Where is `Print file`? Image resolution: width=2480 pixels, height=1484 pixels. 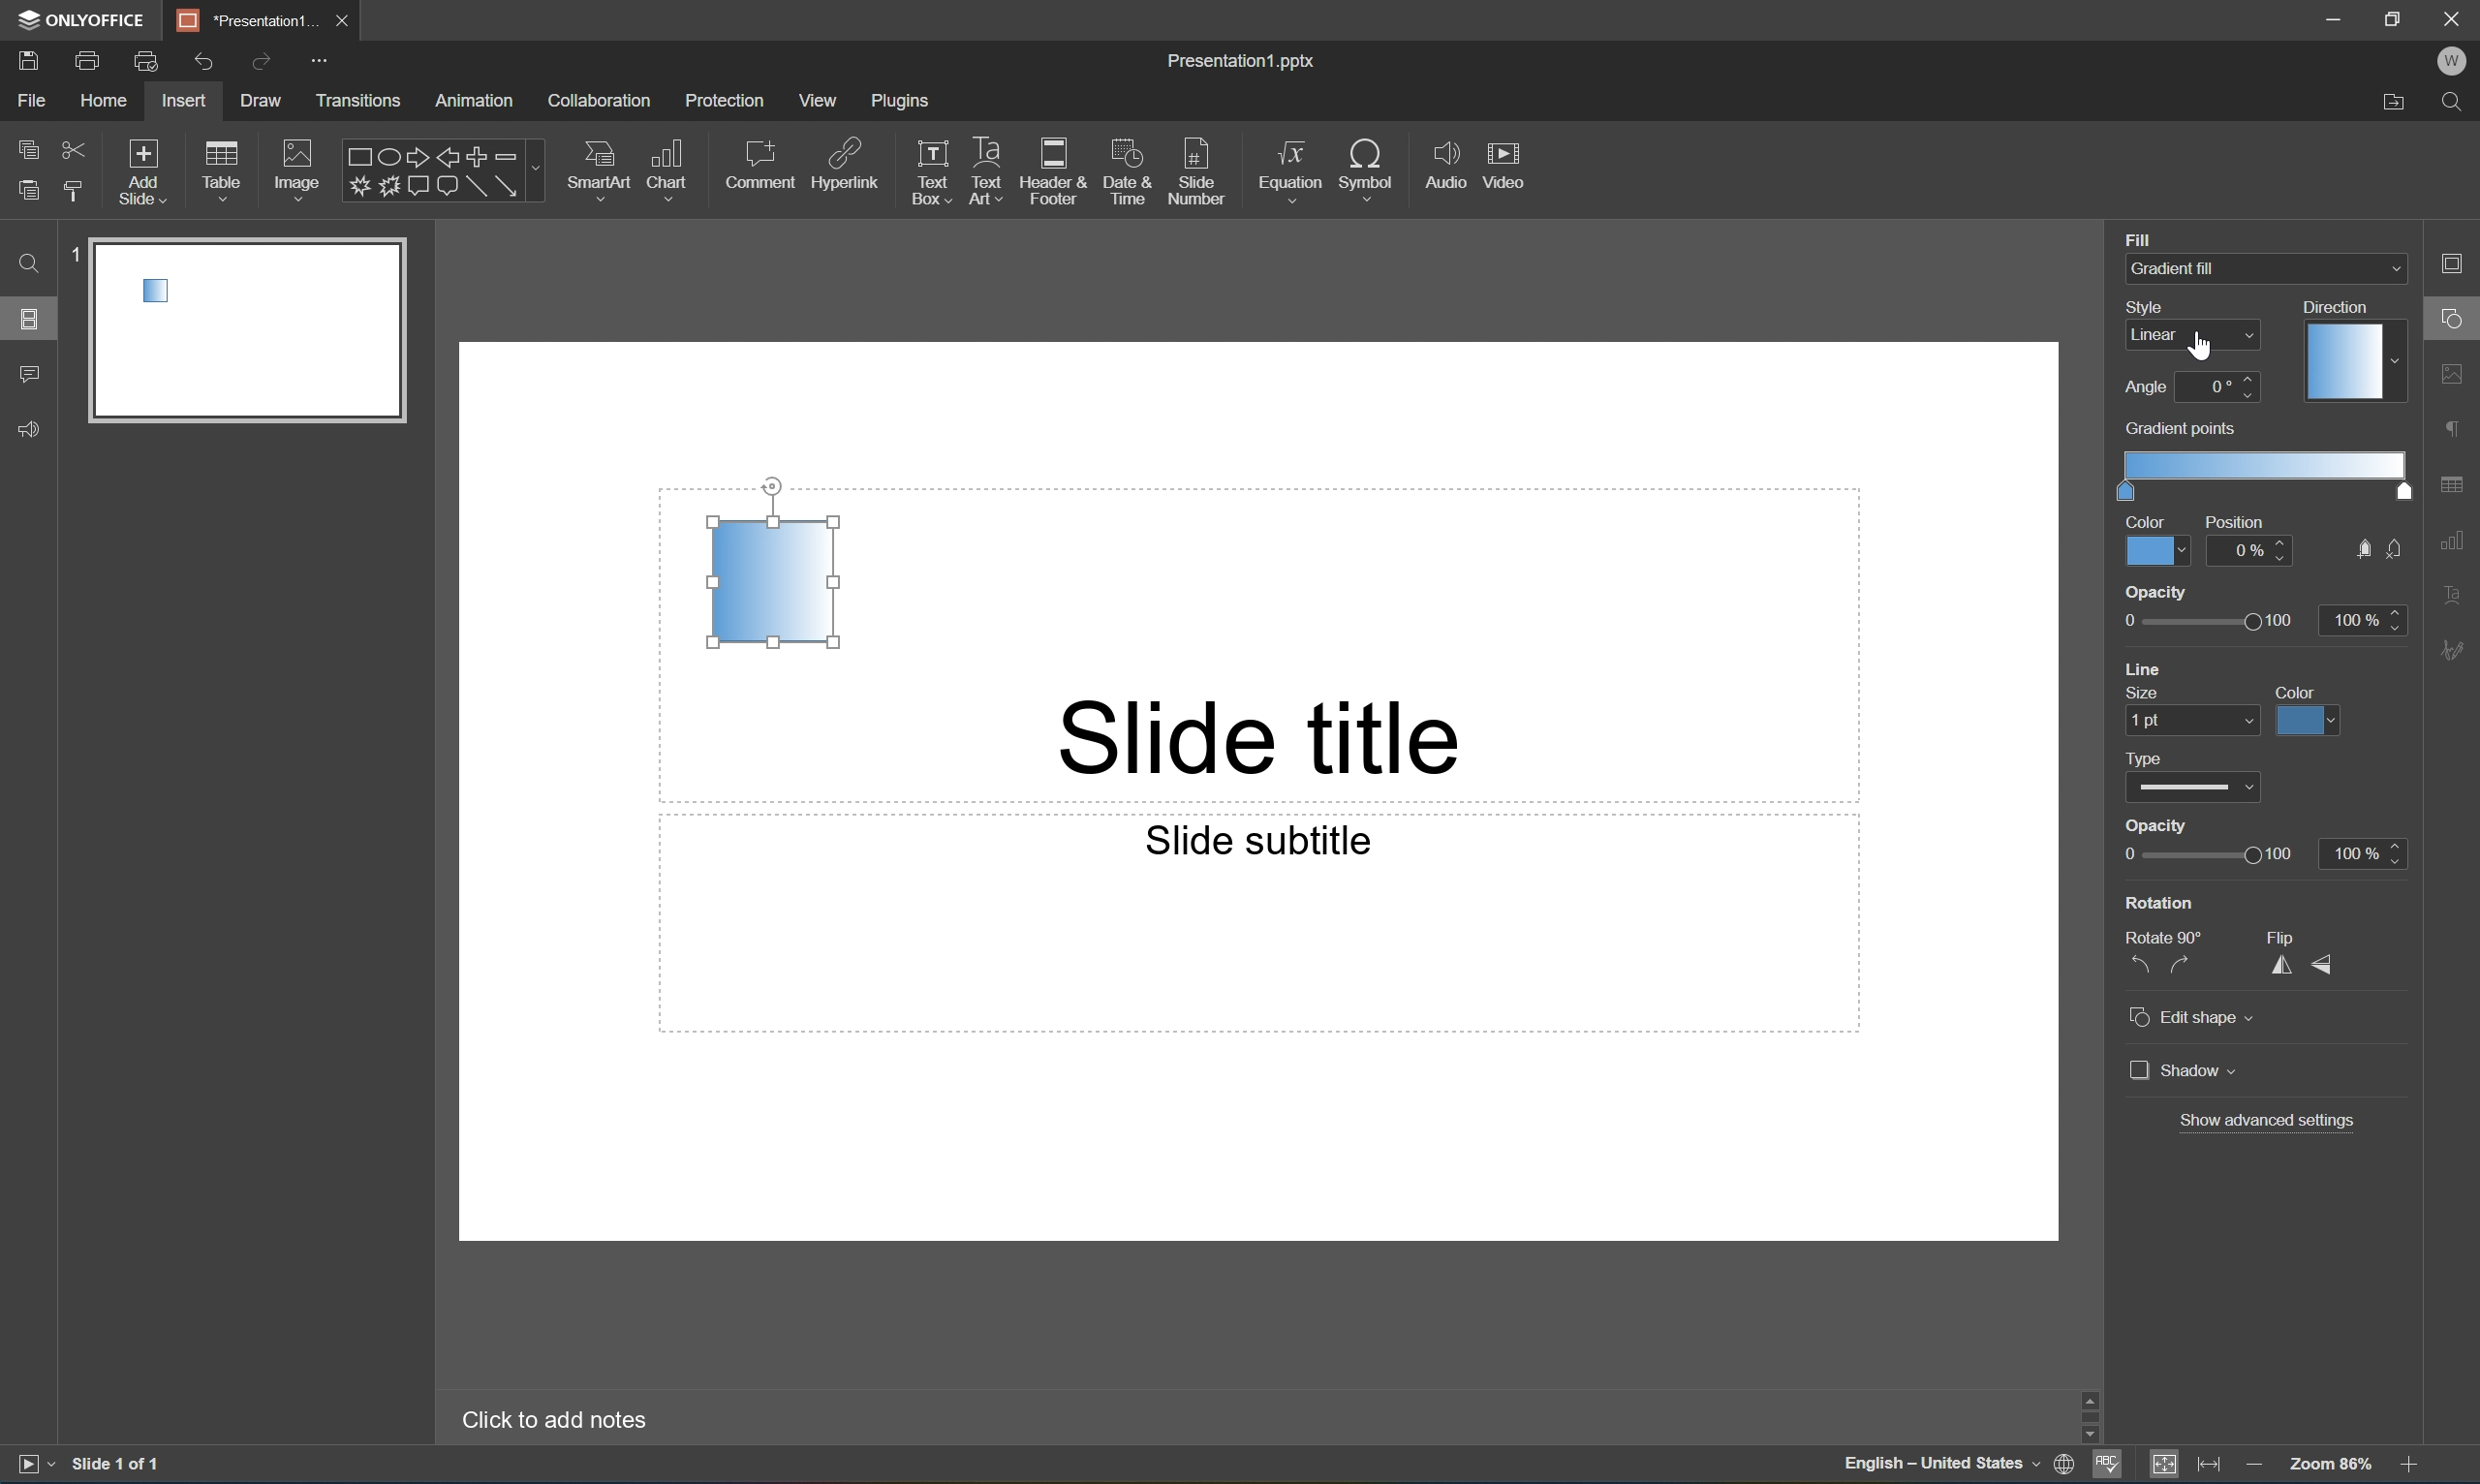
Print file is located at coordinates (92, 59).